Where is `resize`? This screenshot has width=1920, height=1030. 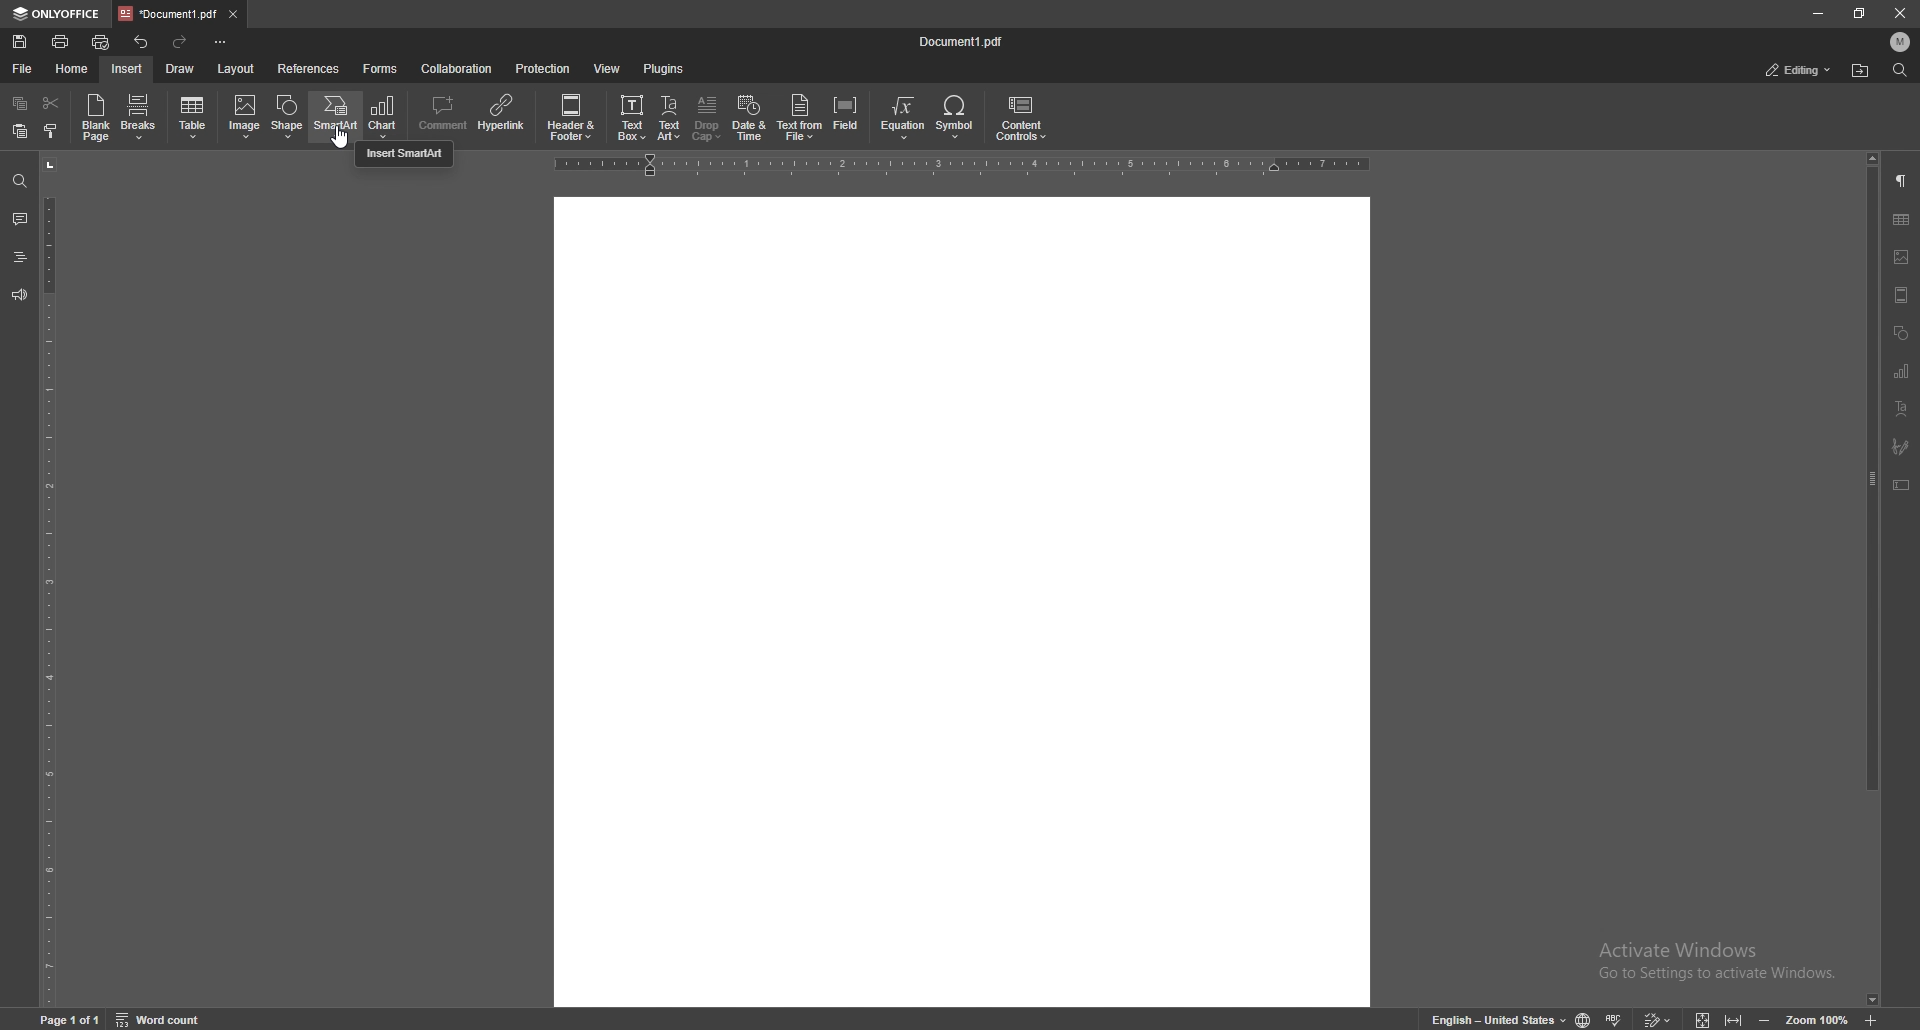 resize is located at coordinates (1859, 13).